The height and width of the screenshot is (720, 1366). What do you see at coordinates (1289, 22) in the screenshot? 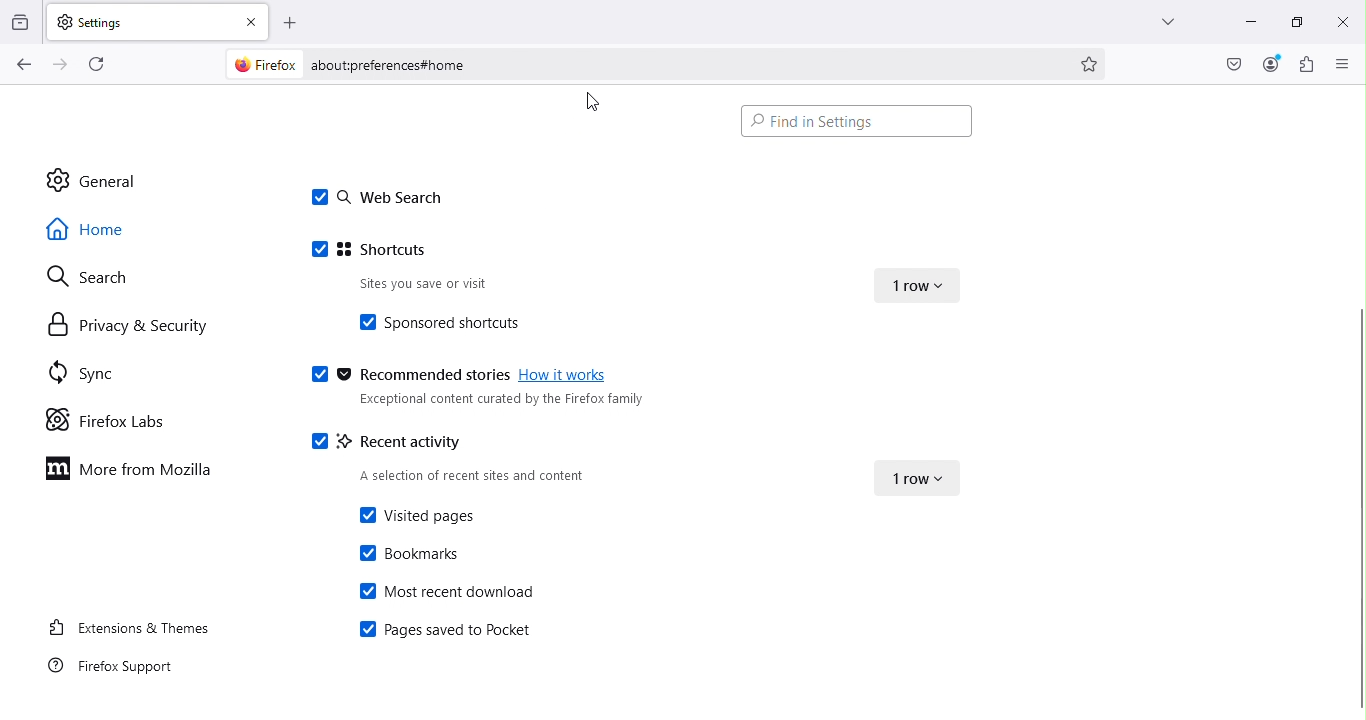
I see `Maximize` at bounding box center [1289, 22].